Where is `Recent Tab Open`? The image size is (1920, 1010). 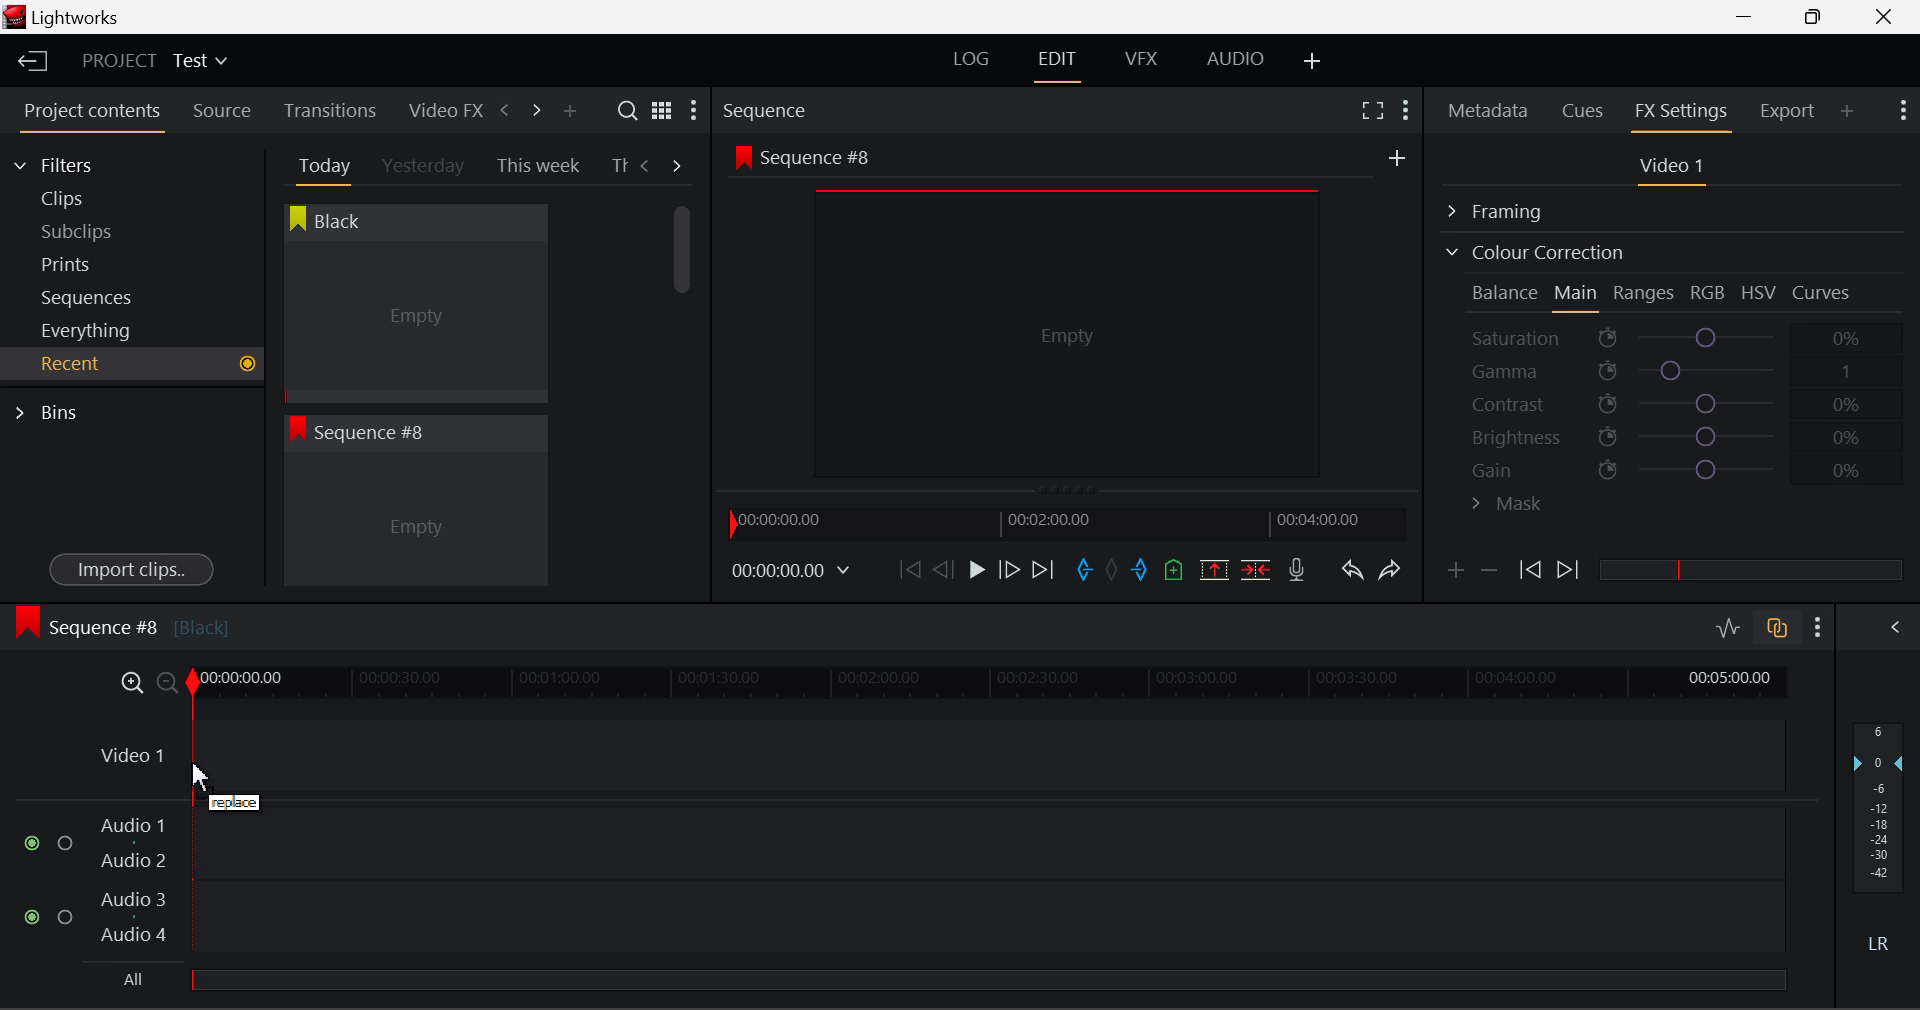
Recent Tab Open is located at coordinates (132, 364).